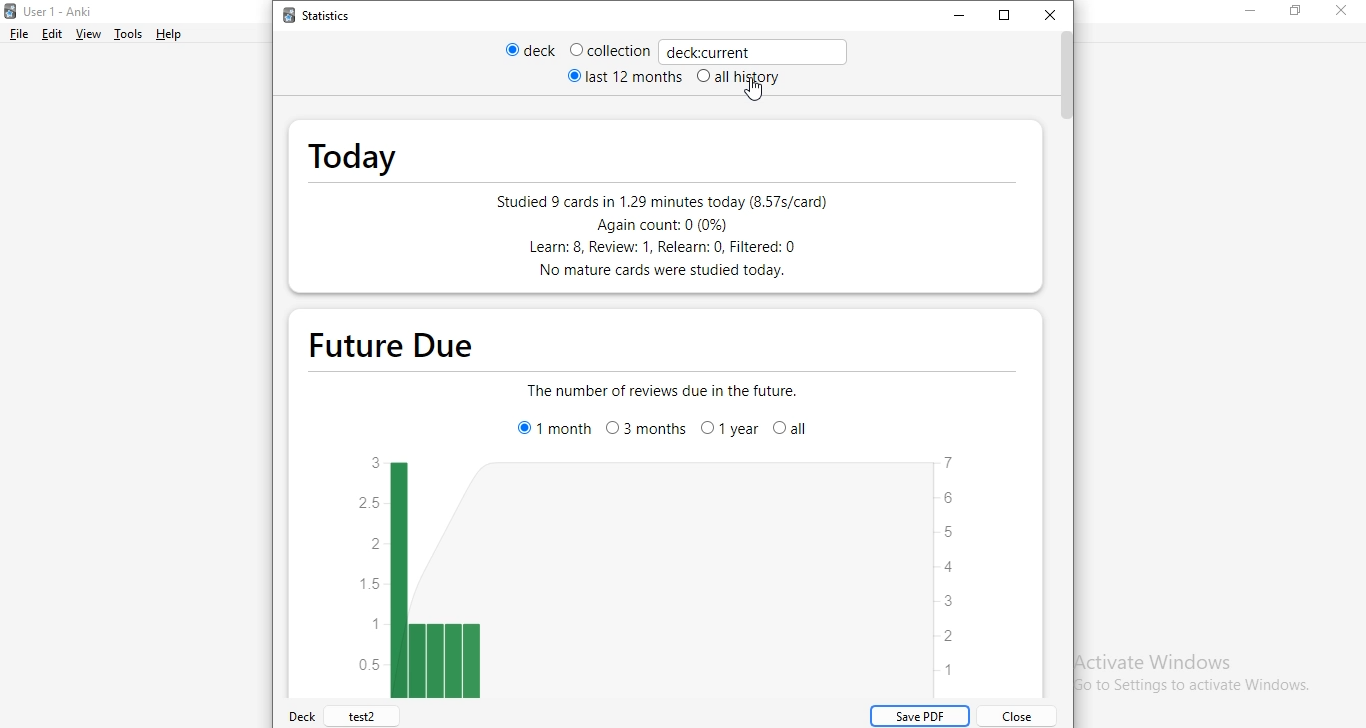  I want to click on tools, so click(127, 34).